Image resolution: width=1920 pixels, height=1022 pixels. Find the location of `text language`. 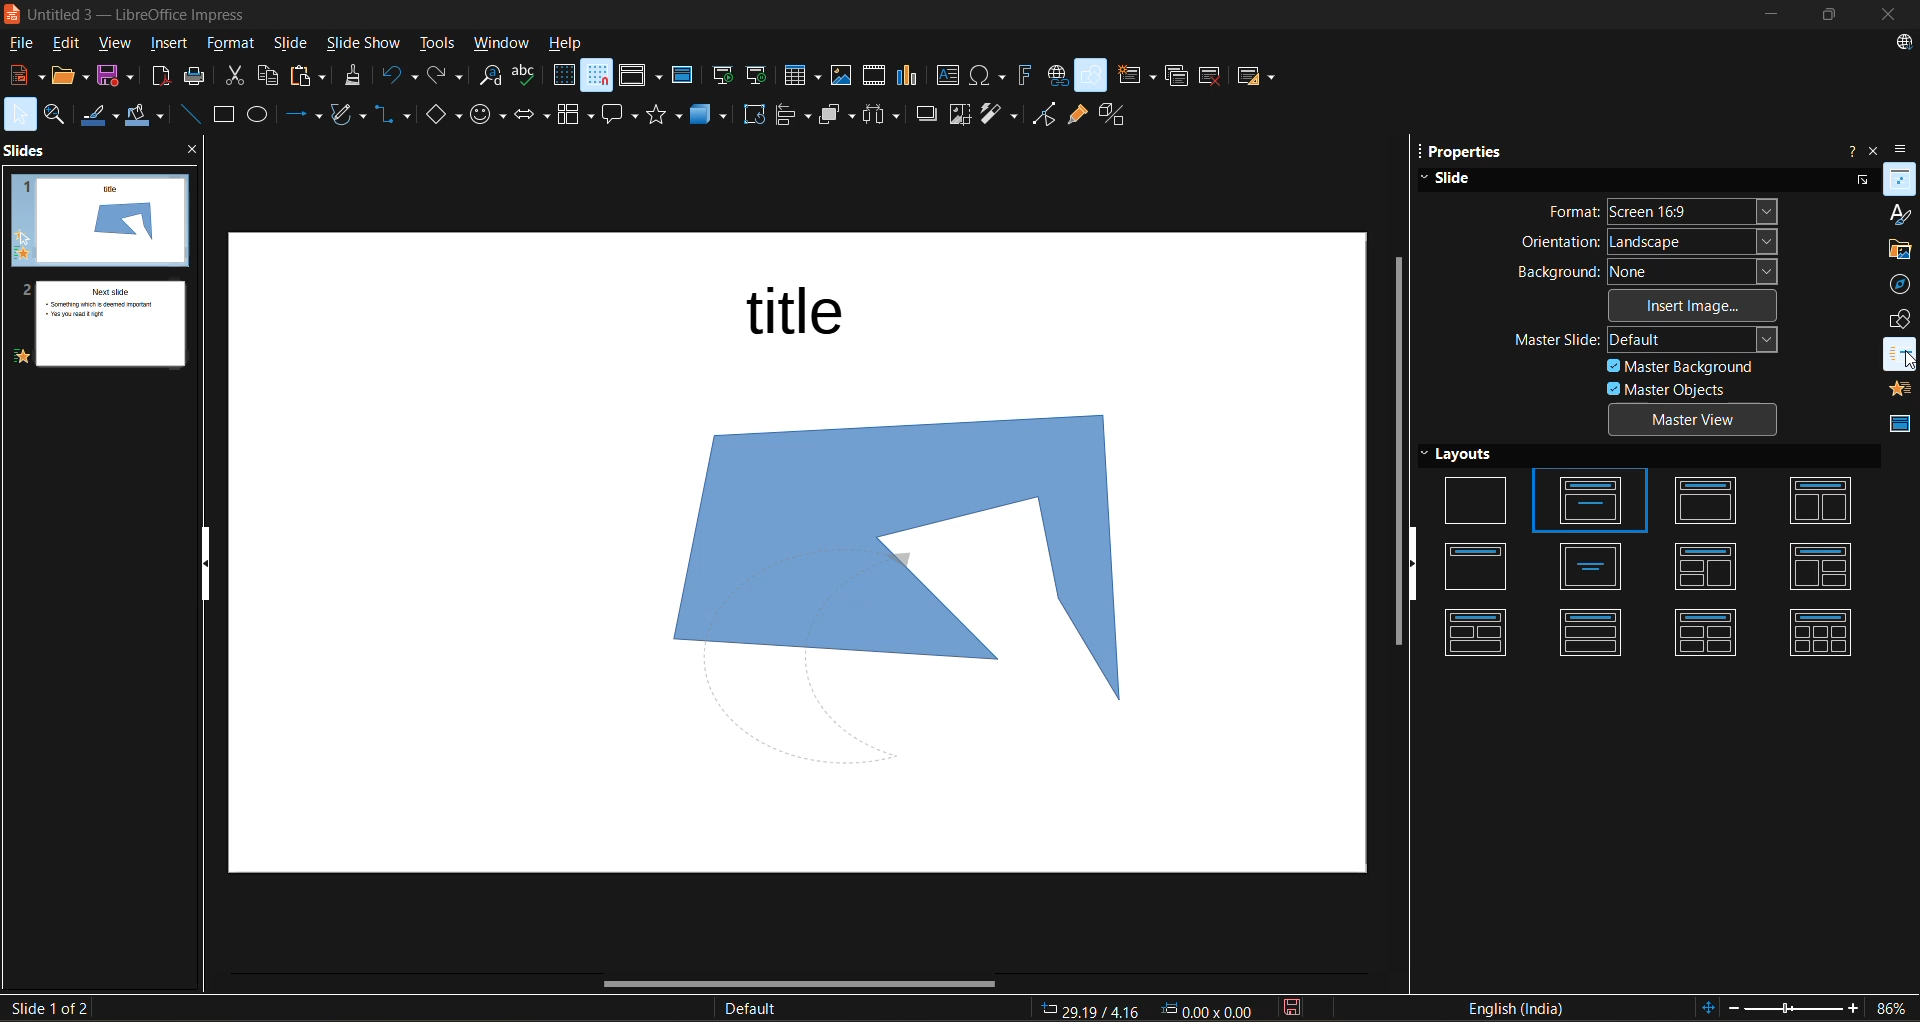

text language is located at coordinates (1523, 1009).